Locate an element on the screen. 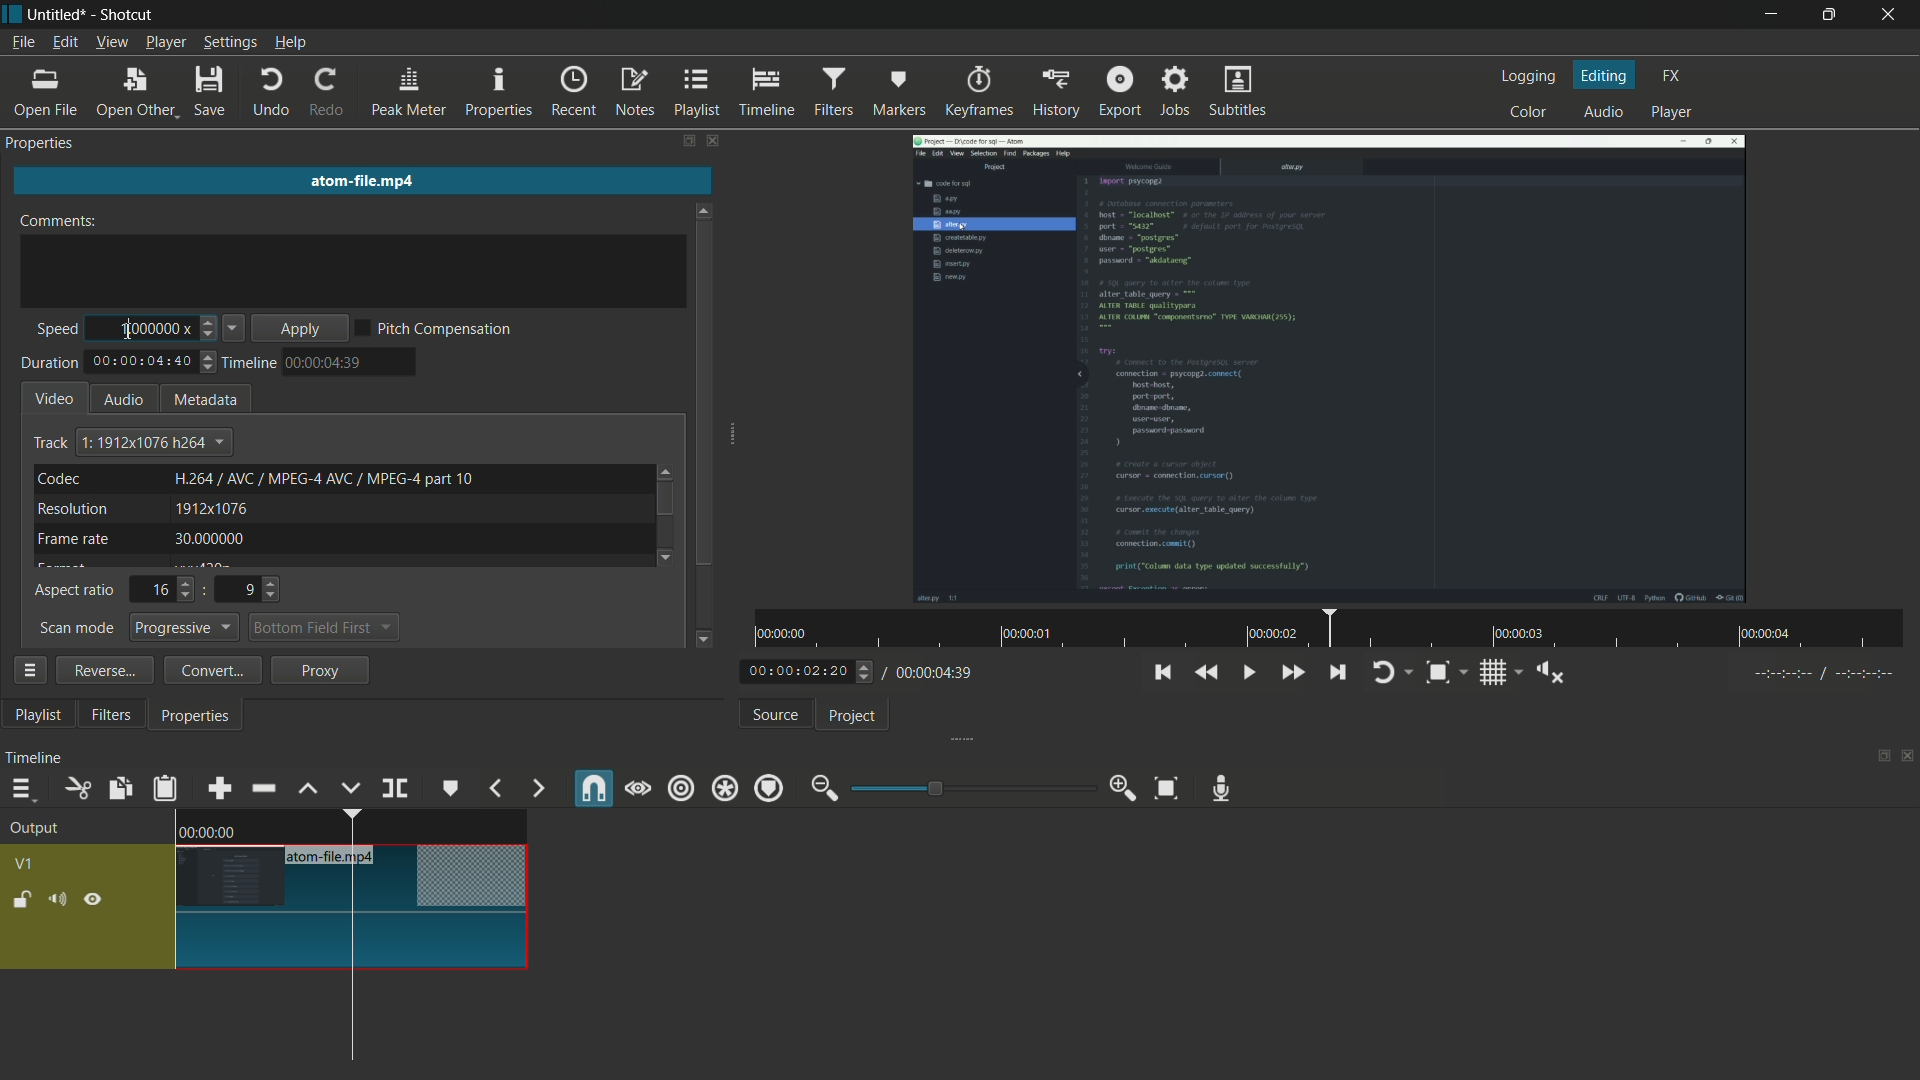  scrub while dragging is located at coordinates (637, 790).